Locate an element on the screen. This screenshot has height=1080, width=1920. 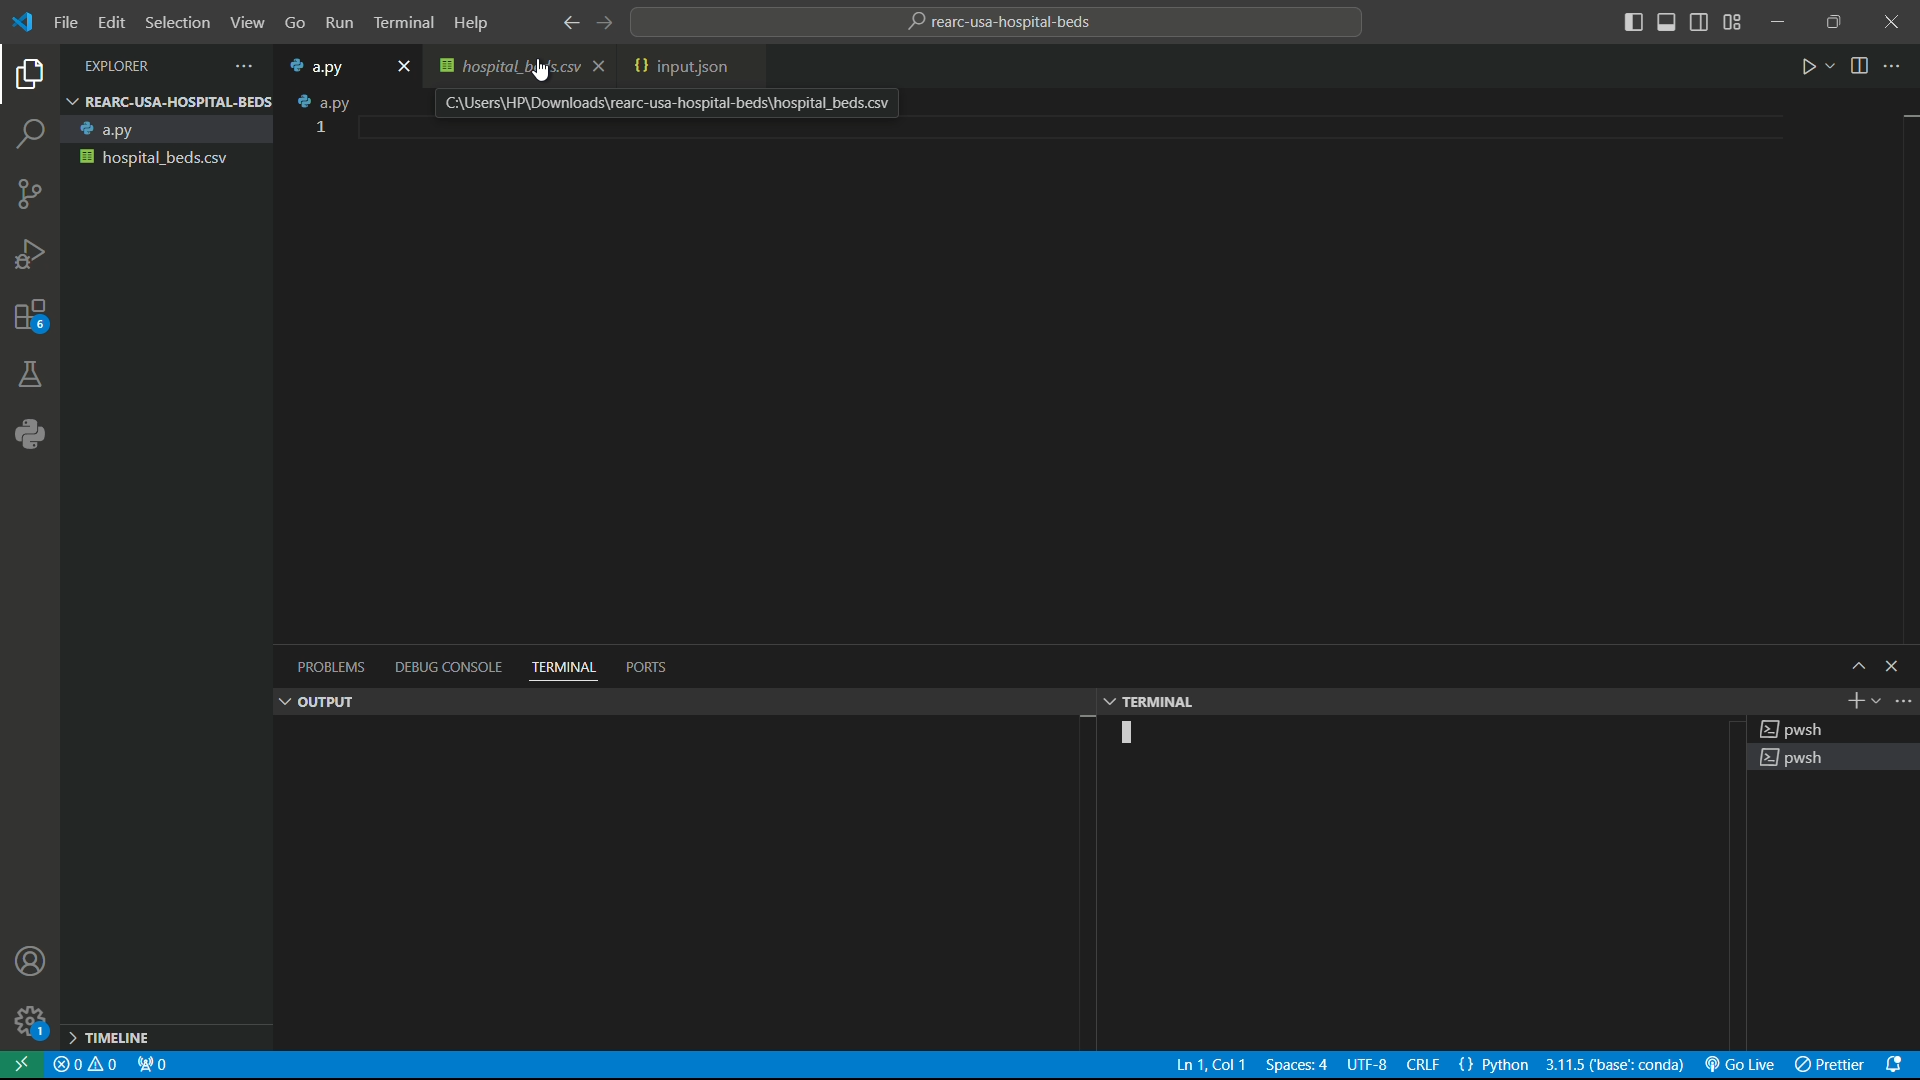
select encoding is located at coordinates (1366, 1067).